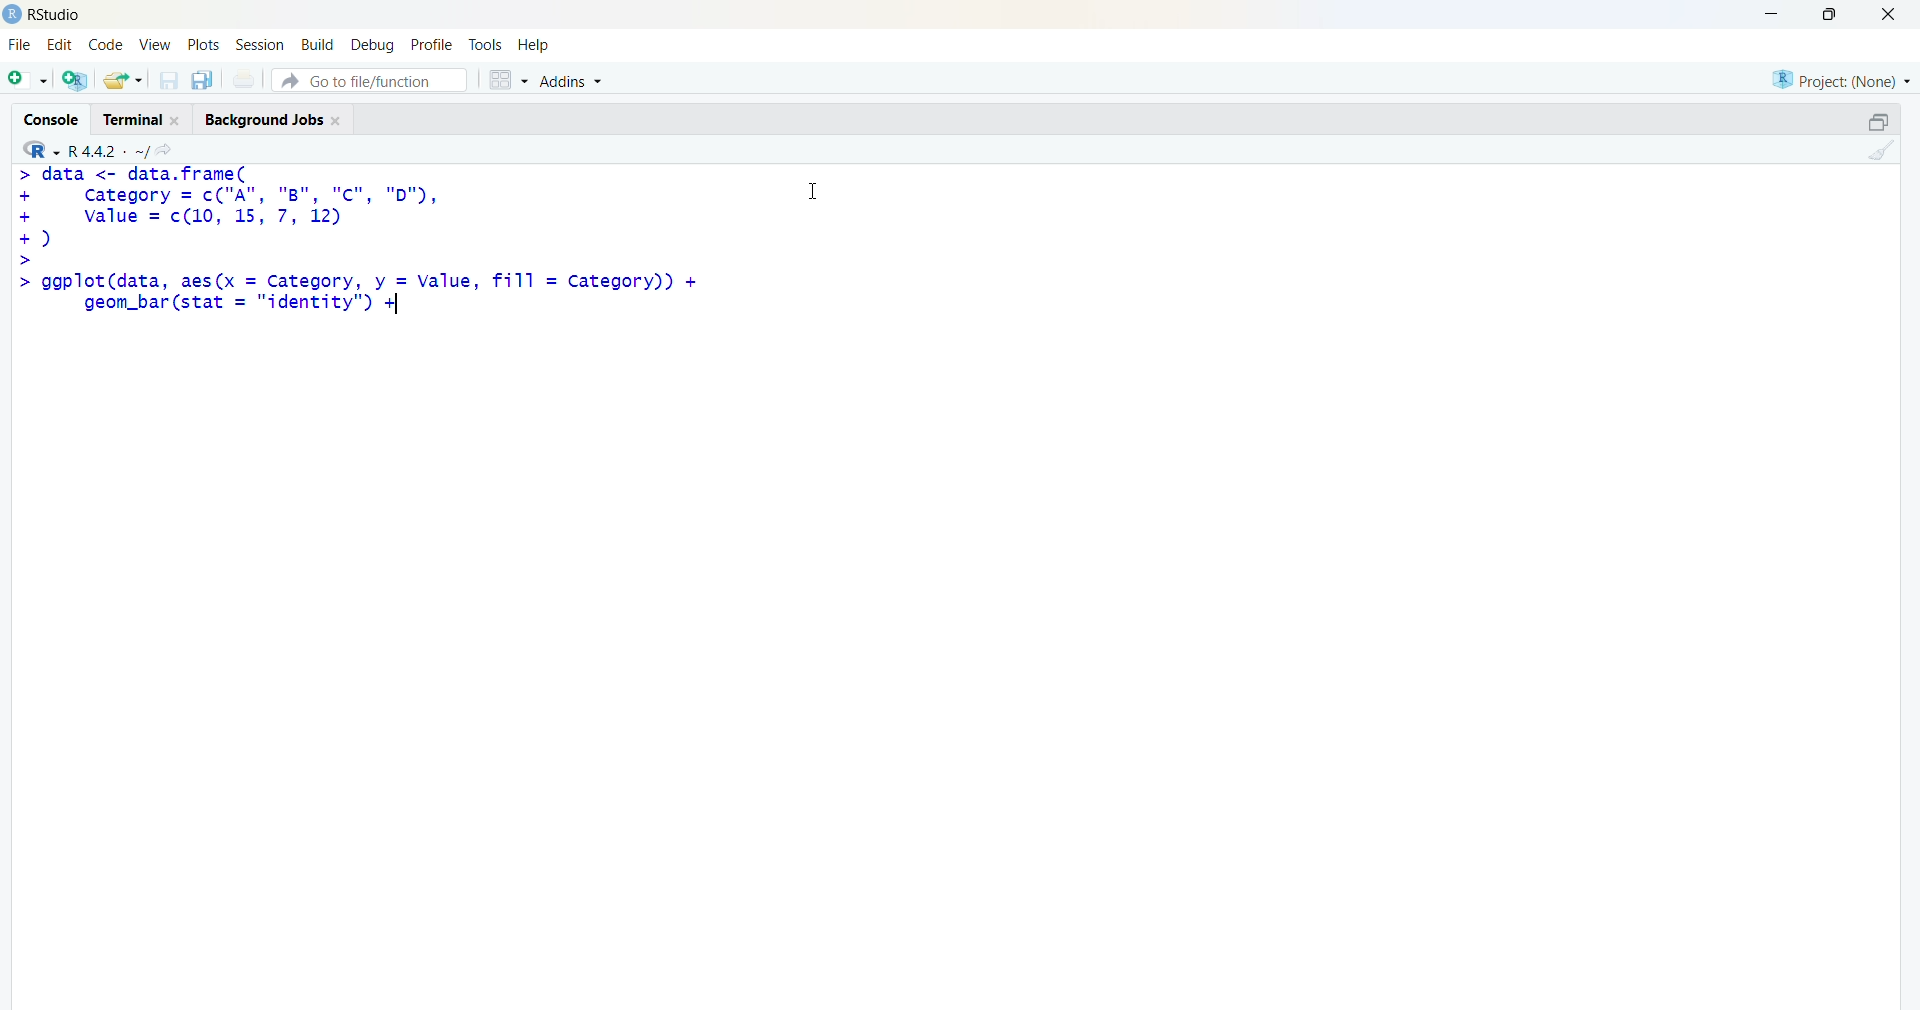  Describe the element at coordinates (108, 149) in the screenshot. I see ` R language version - R 4.4.2` at that location.